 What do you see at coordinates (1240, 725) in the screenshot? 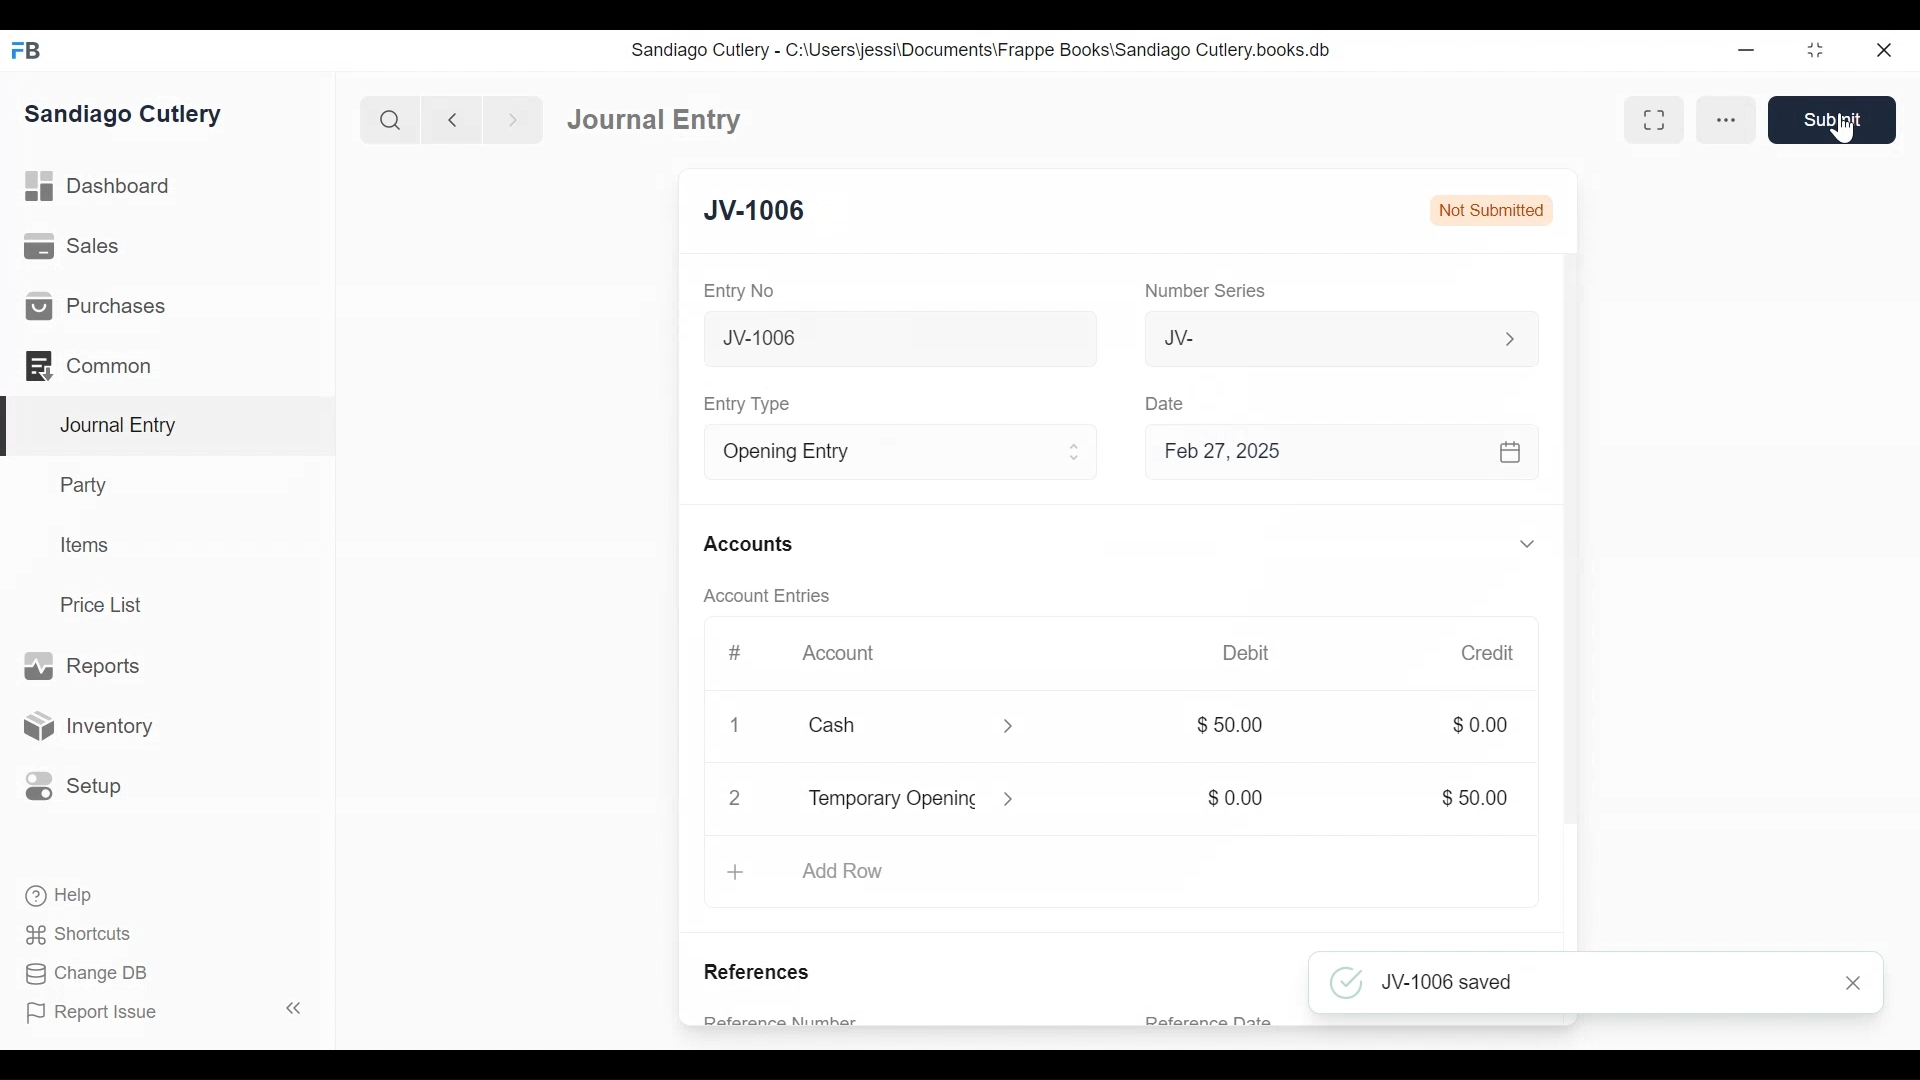
I see `$50.00` at bounding box center [1240, 725].